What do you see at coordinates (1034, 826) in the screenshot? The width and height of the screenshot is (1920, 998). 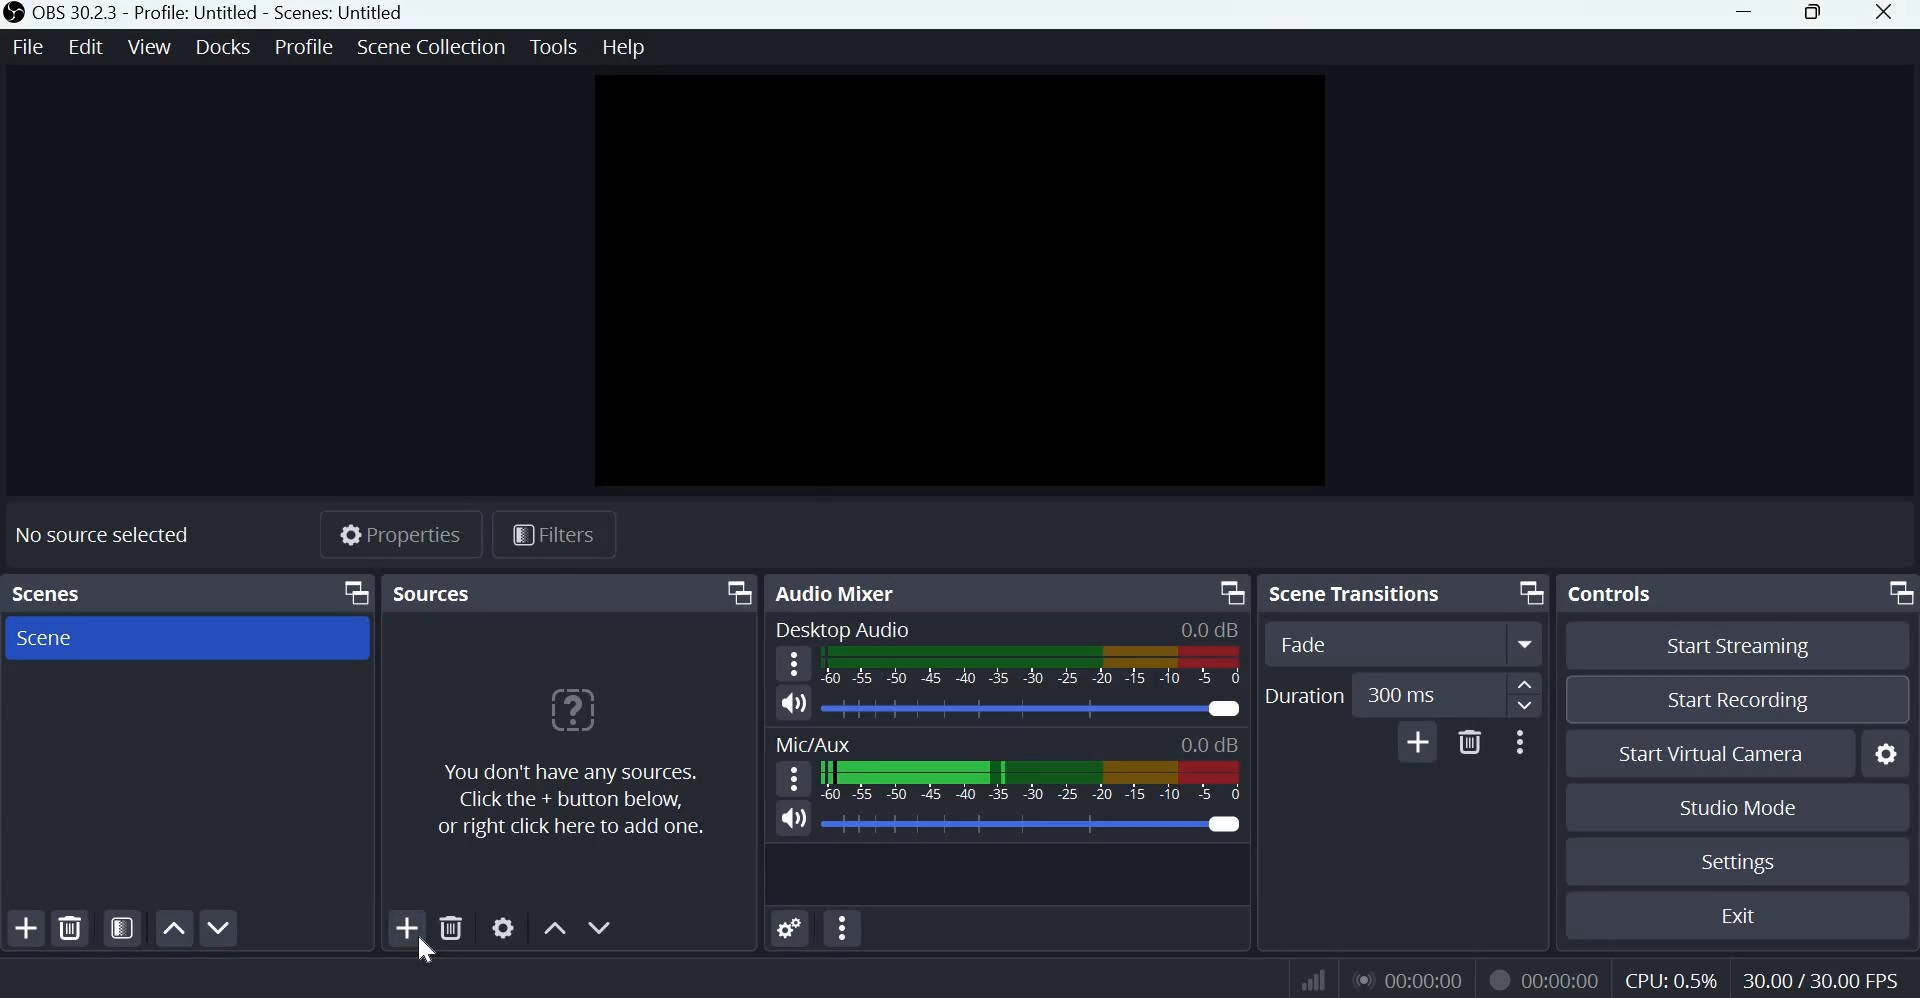 I see `Audio Slider` at bounding box center [1034, 826].